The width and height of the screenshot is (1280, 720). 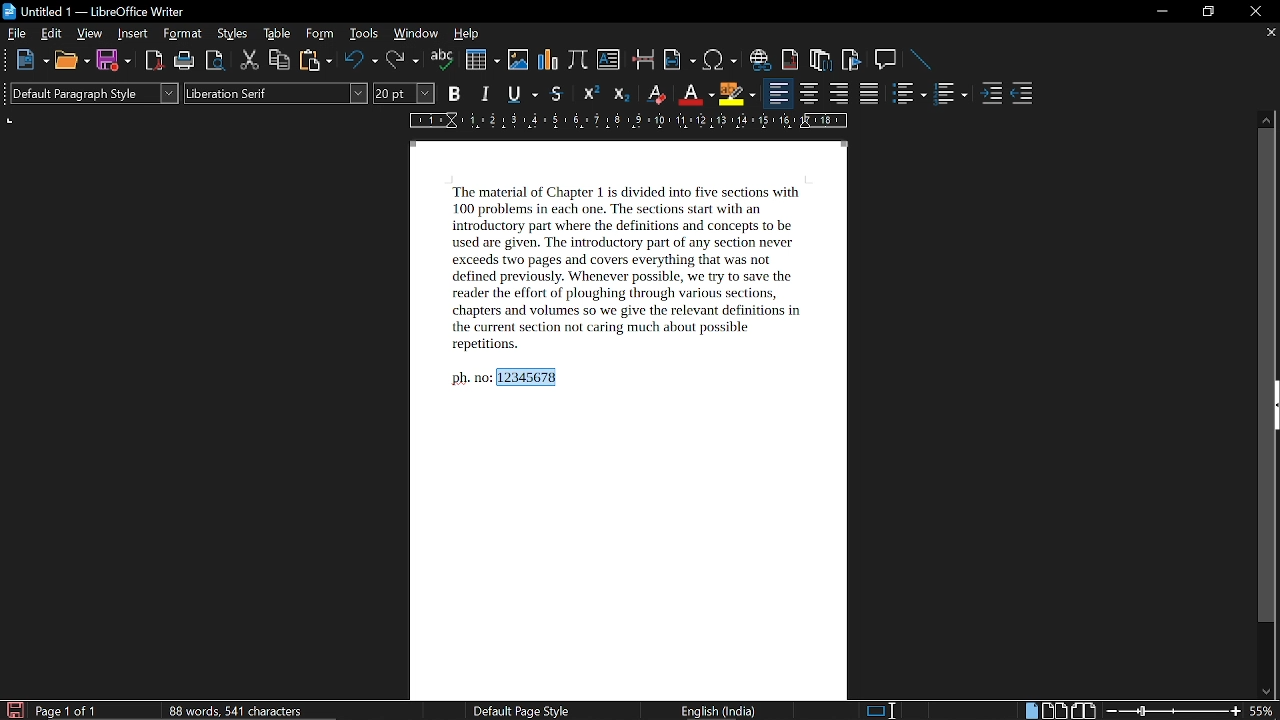 I want to click on move up, so click(x=1265, y=119).